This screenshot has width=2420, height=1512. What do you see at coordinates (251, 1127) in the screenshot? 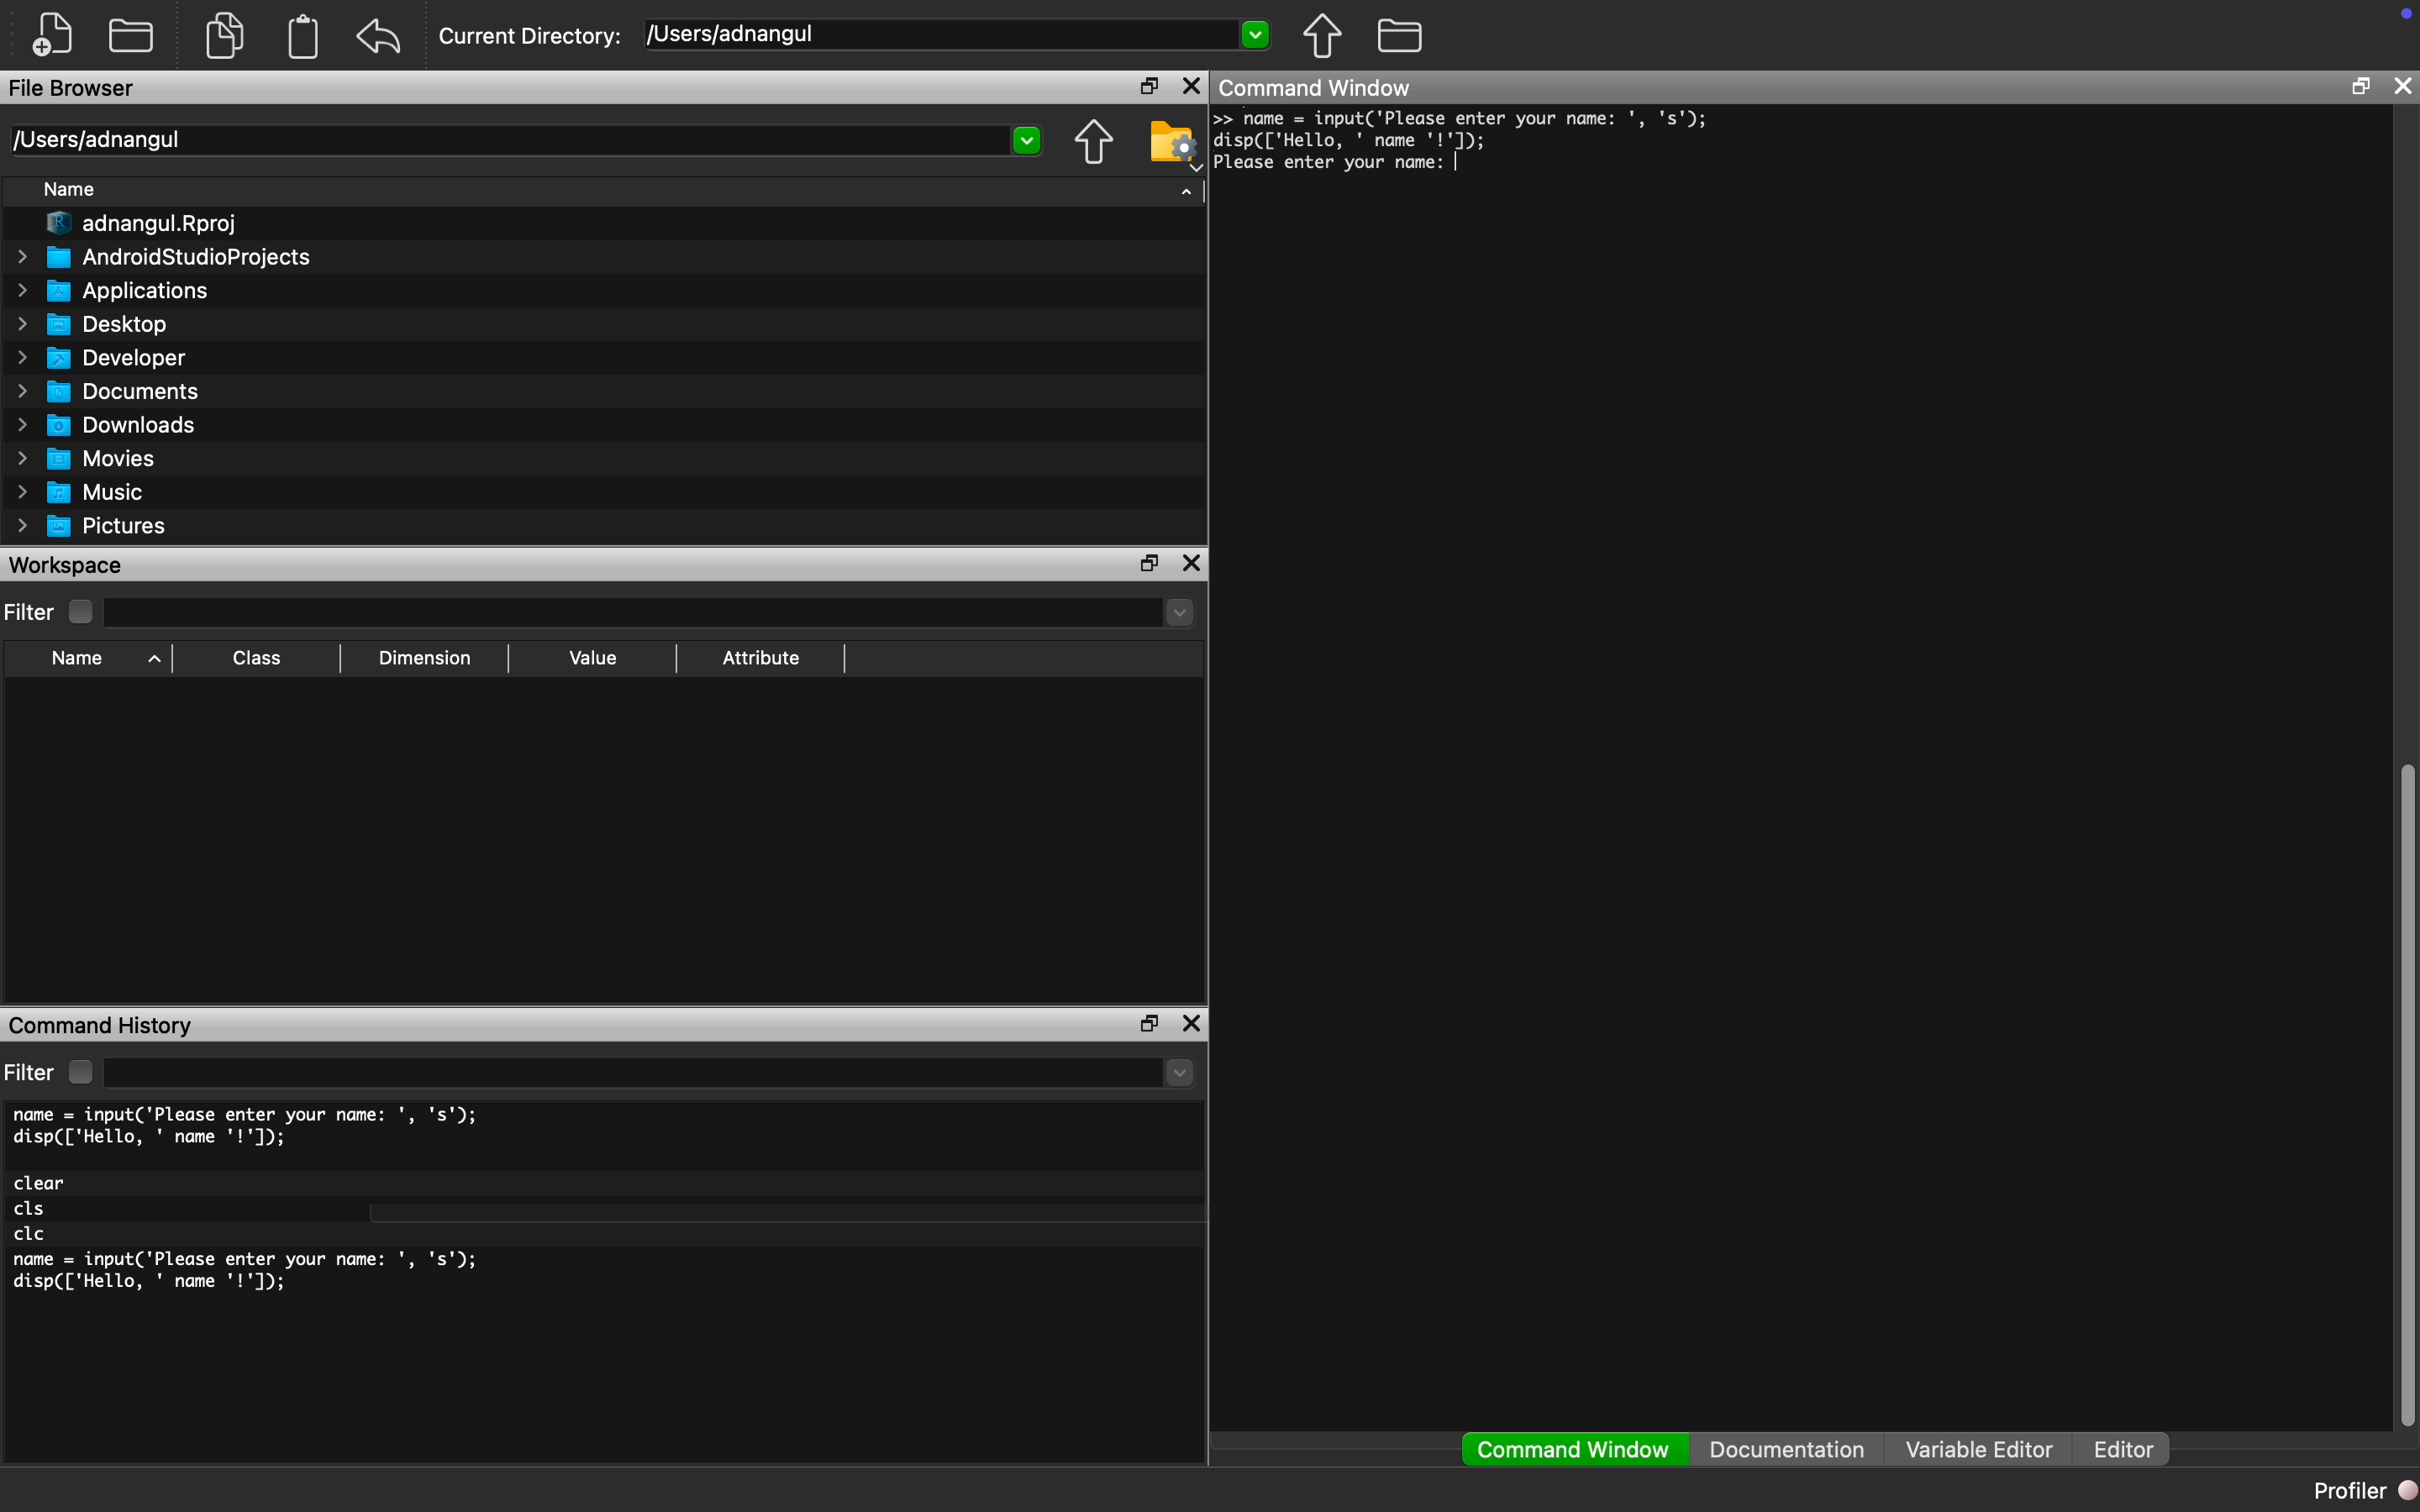
I see `name = input('Please enter your name: ', 's');
disp(['Hello, ' name '!']);` at bounding box center [251, 1127].